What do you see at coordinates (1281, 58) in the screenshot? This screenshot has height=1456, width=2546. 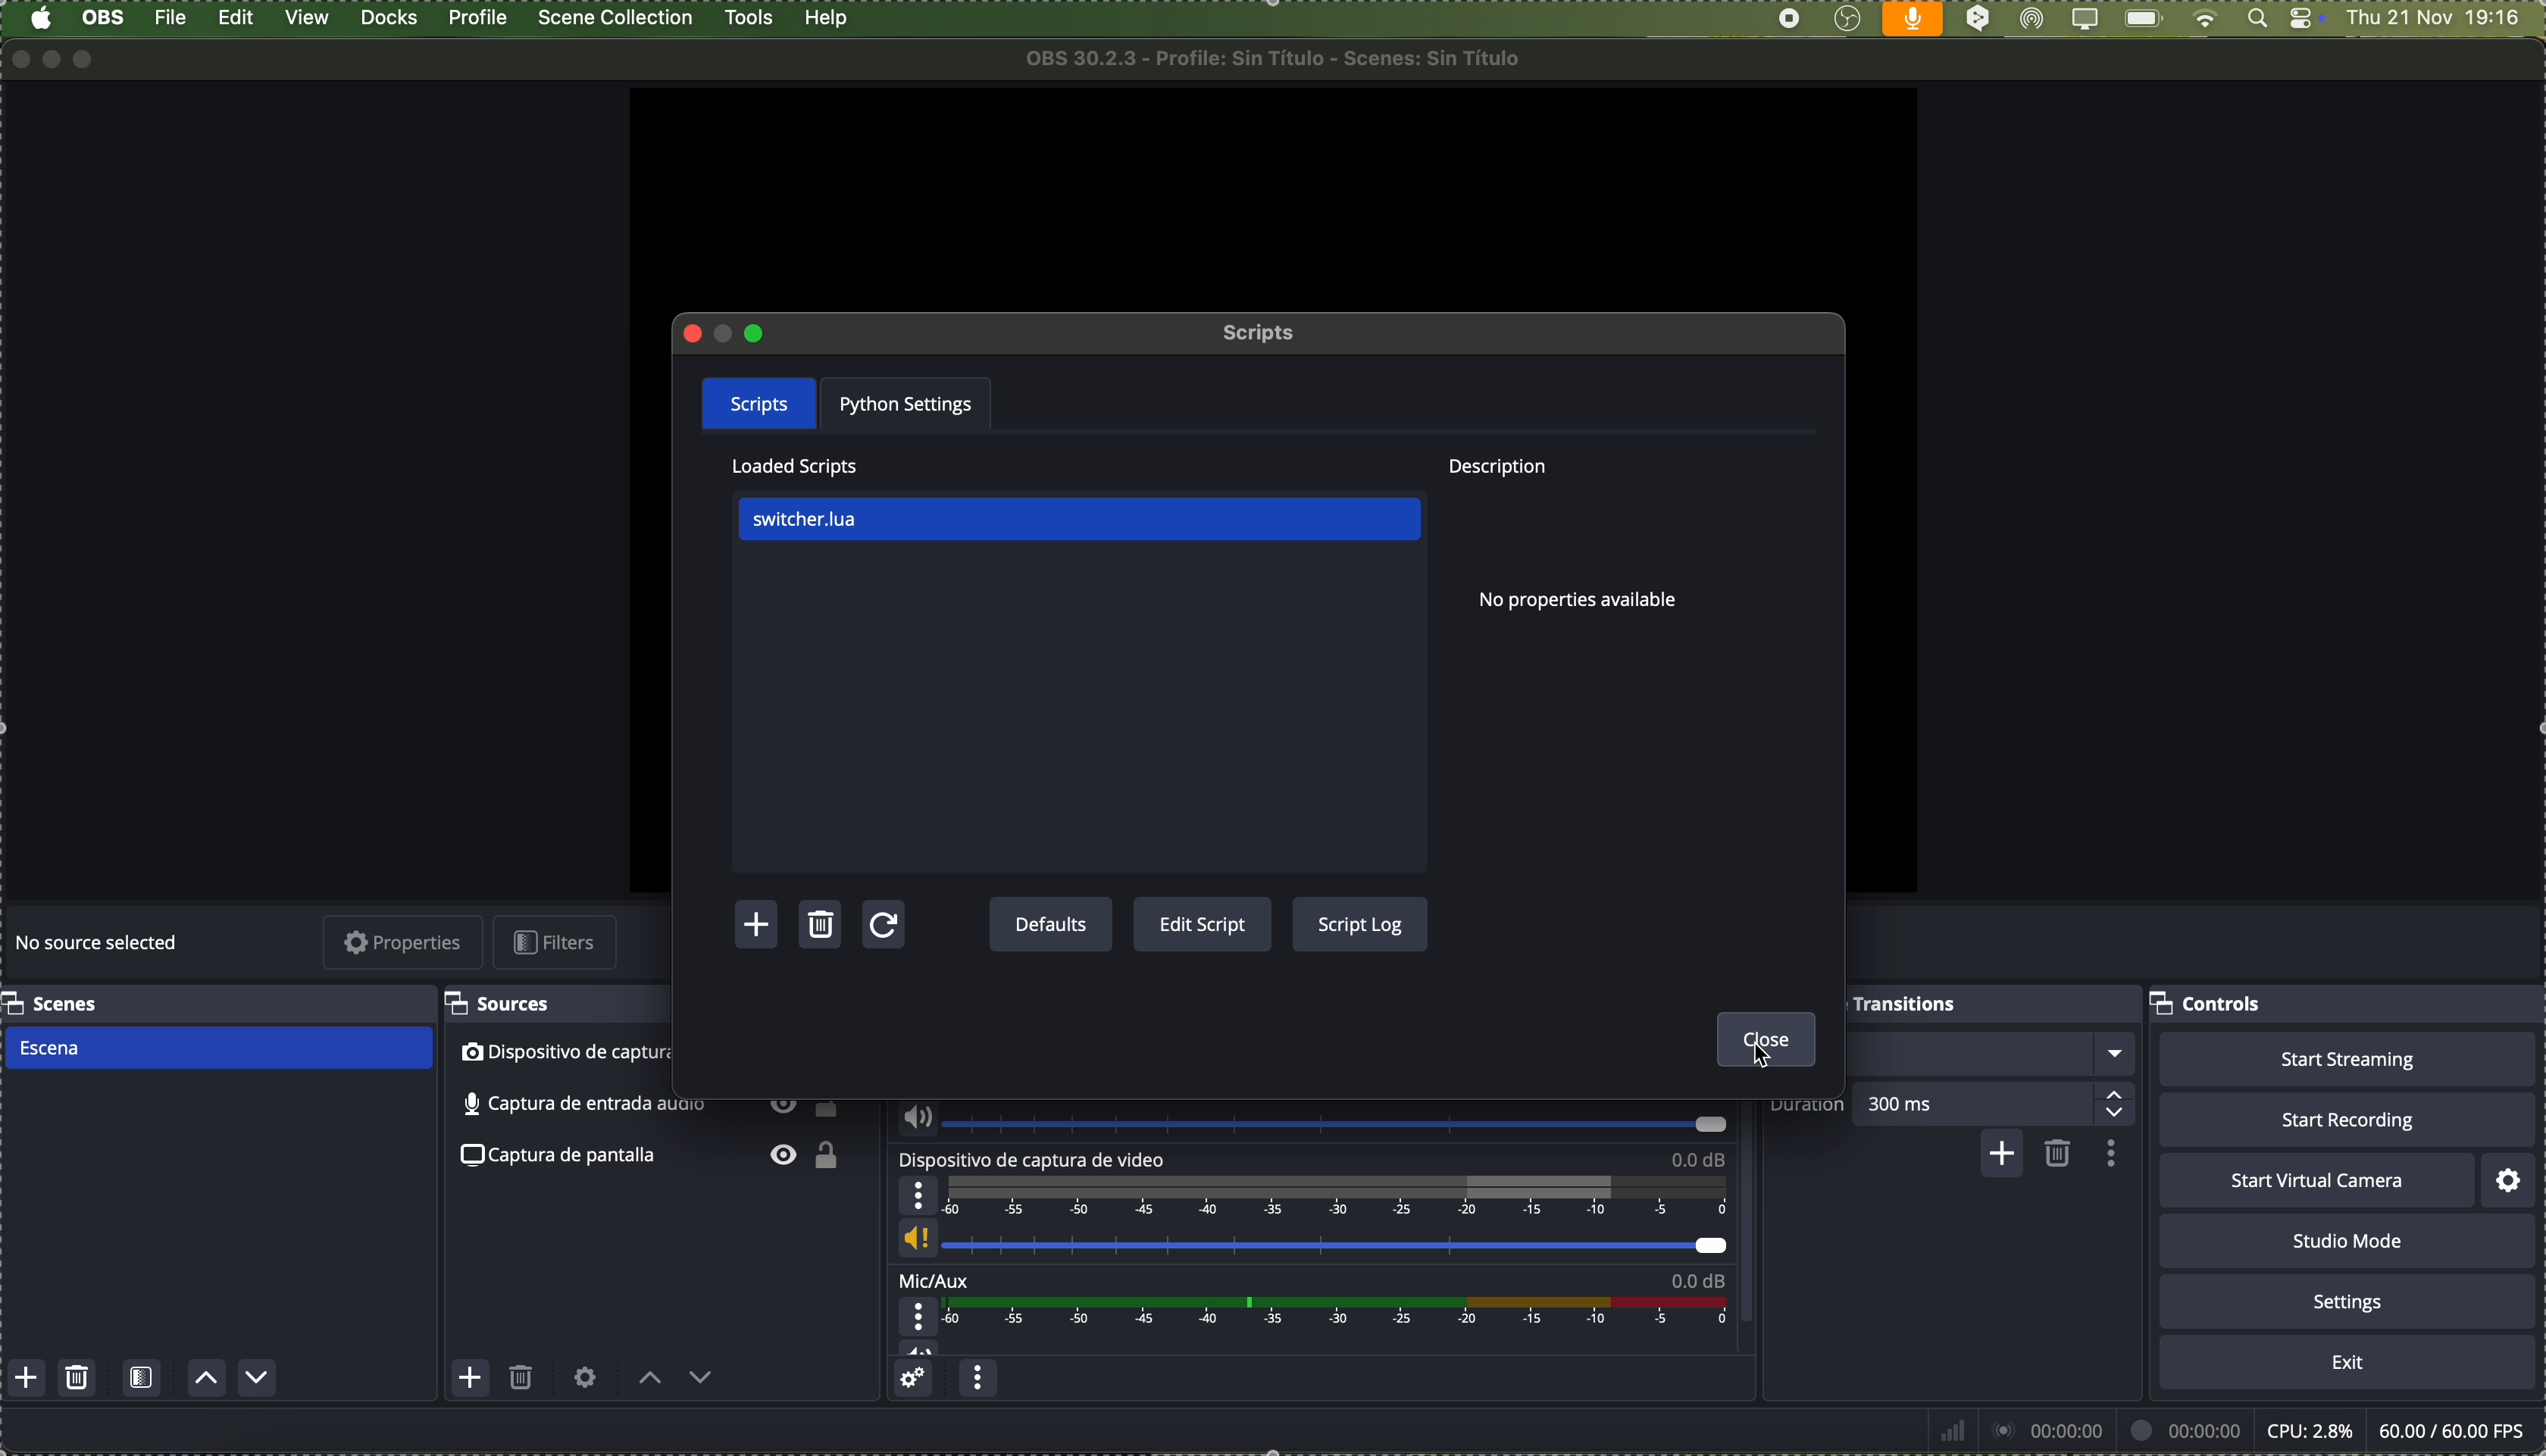 I see `file name` at bounding box center [1281, 58].